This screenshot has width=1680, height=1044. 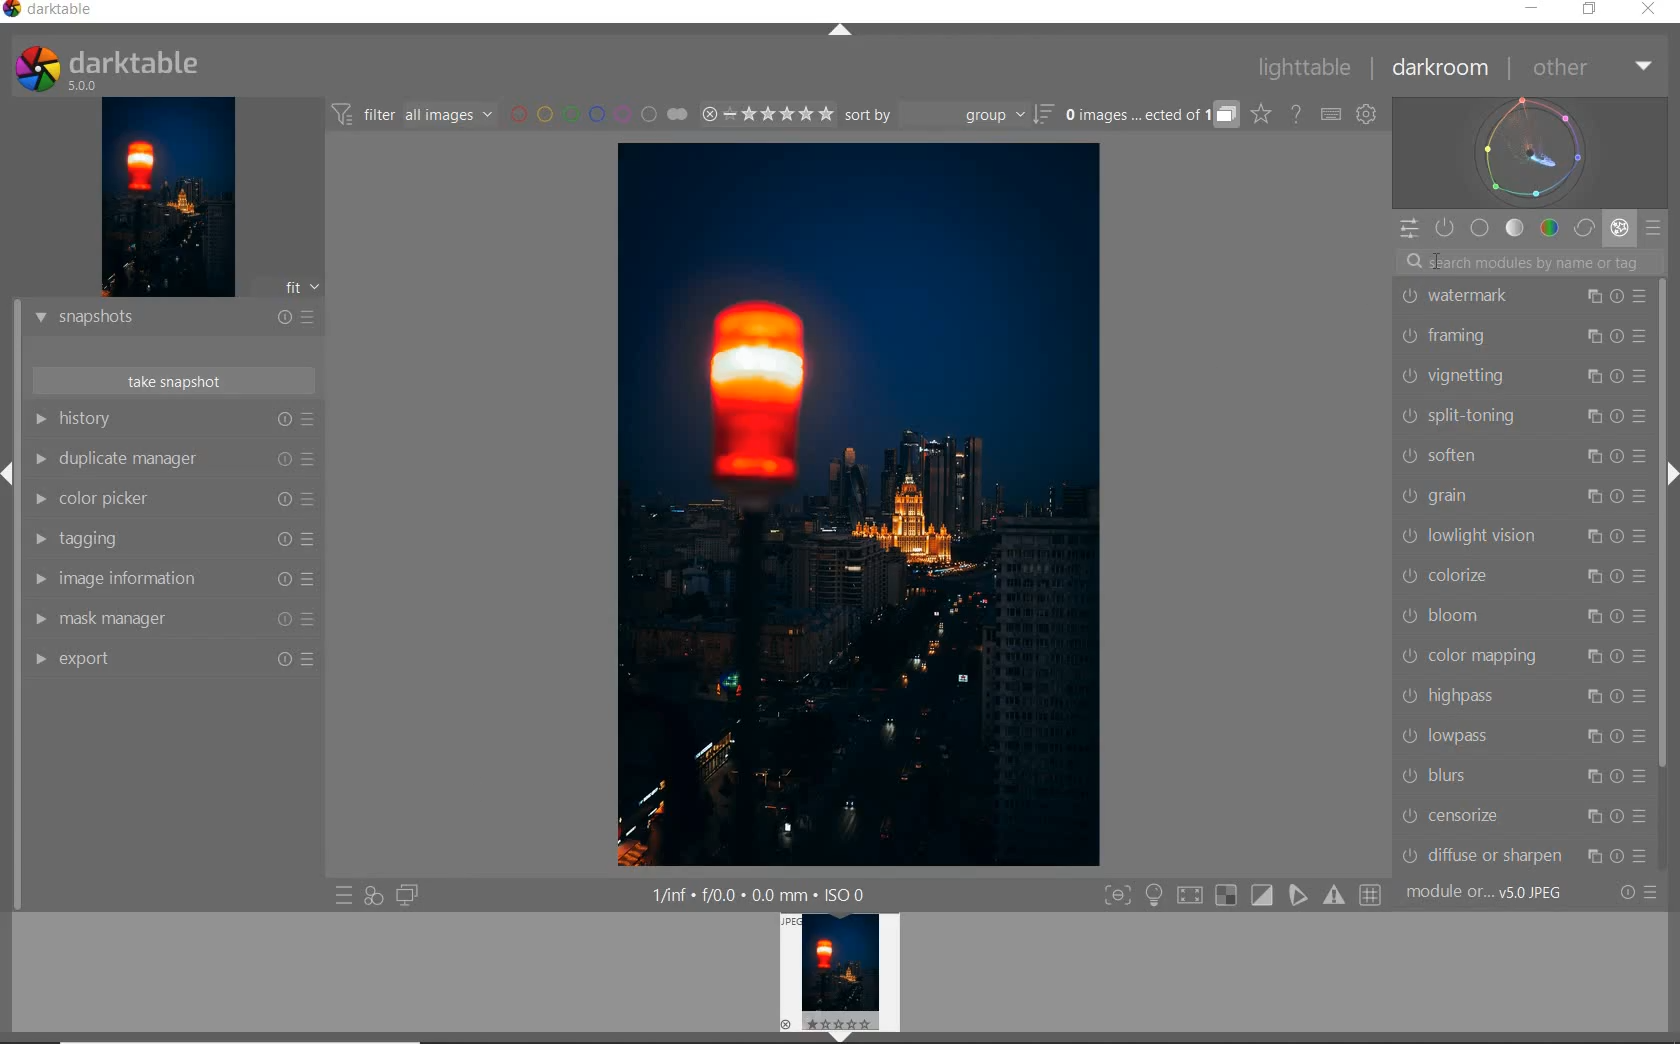 I want to click on Preset and reset, so click(x=314, y=623).